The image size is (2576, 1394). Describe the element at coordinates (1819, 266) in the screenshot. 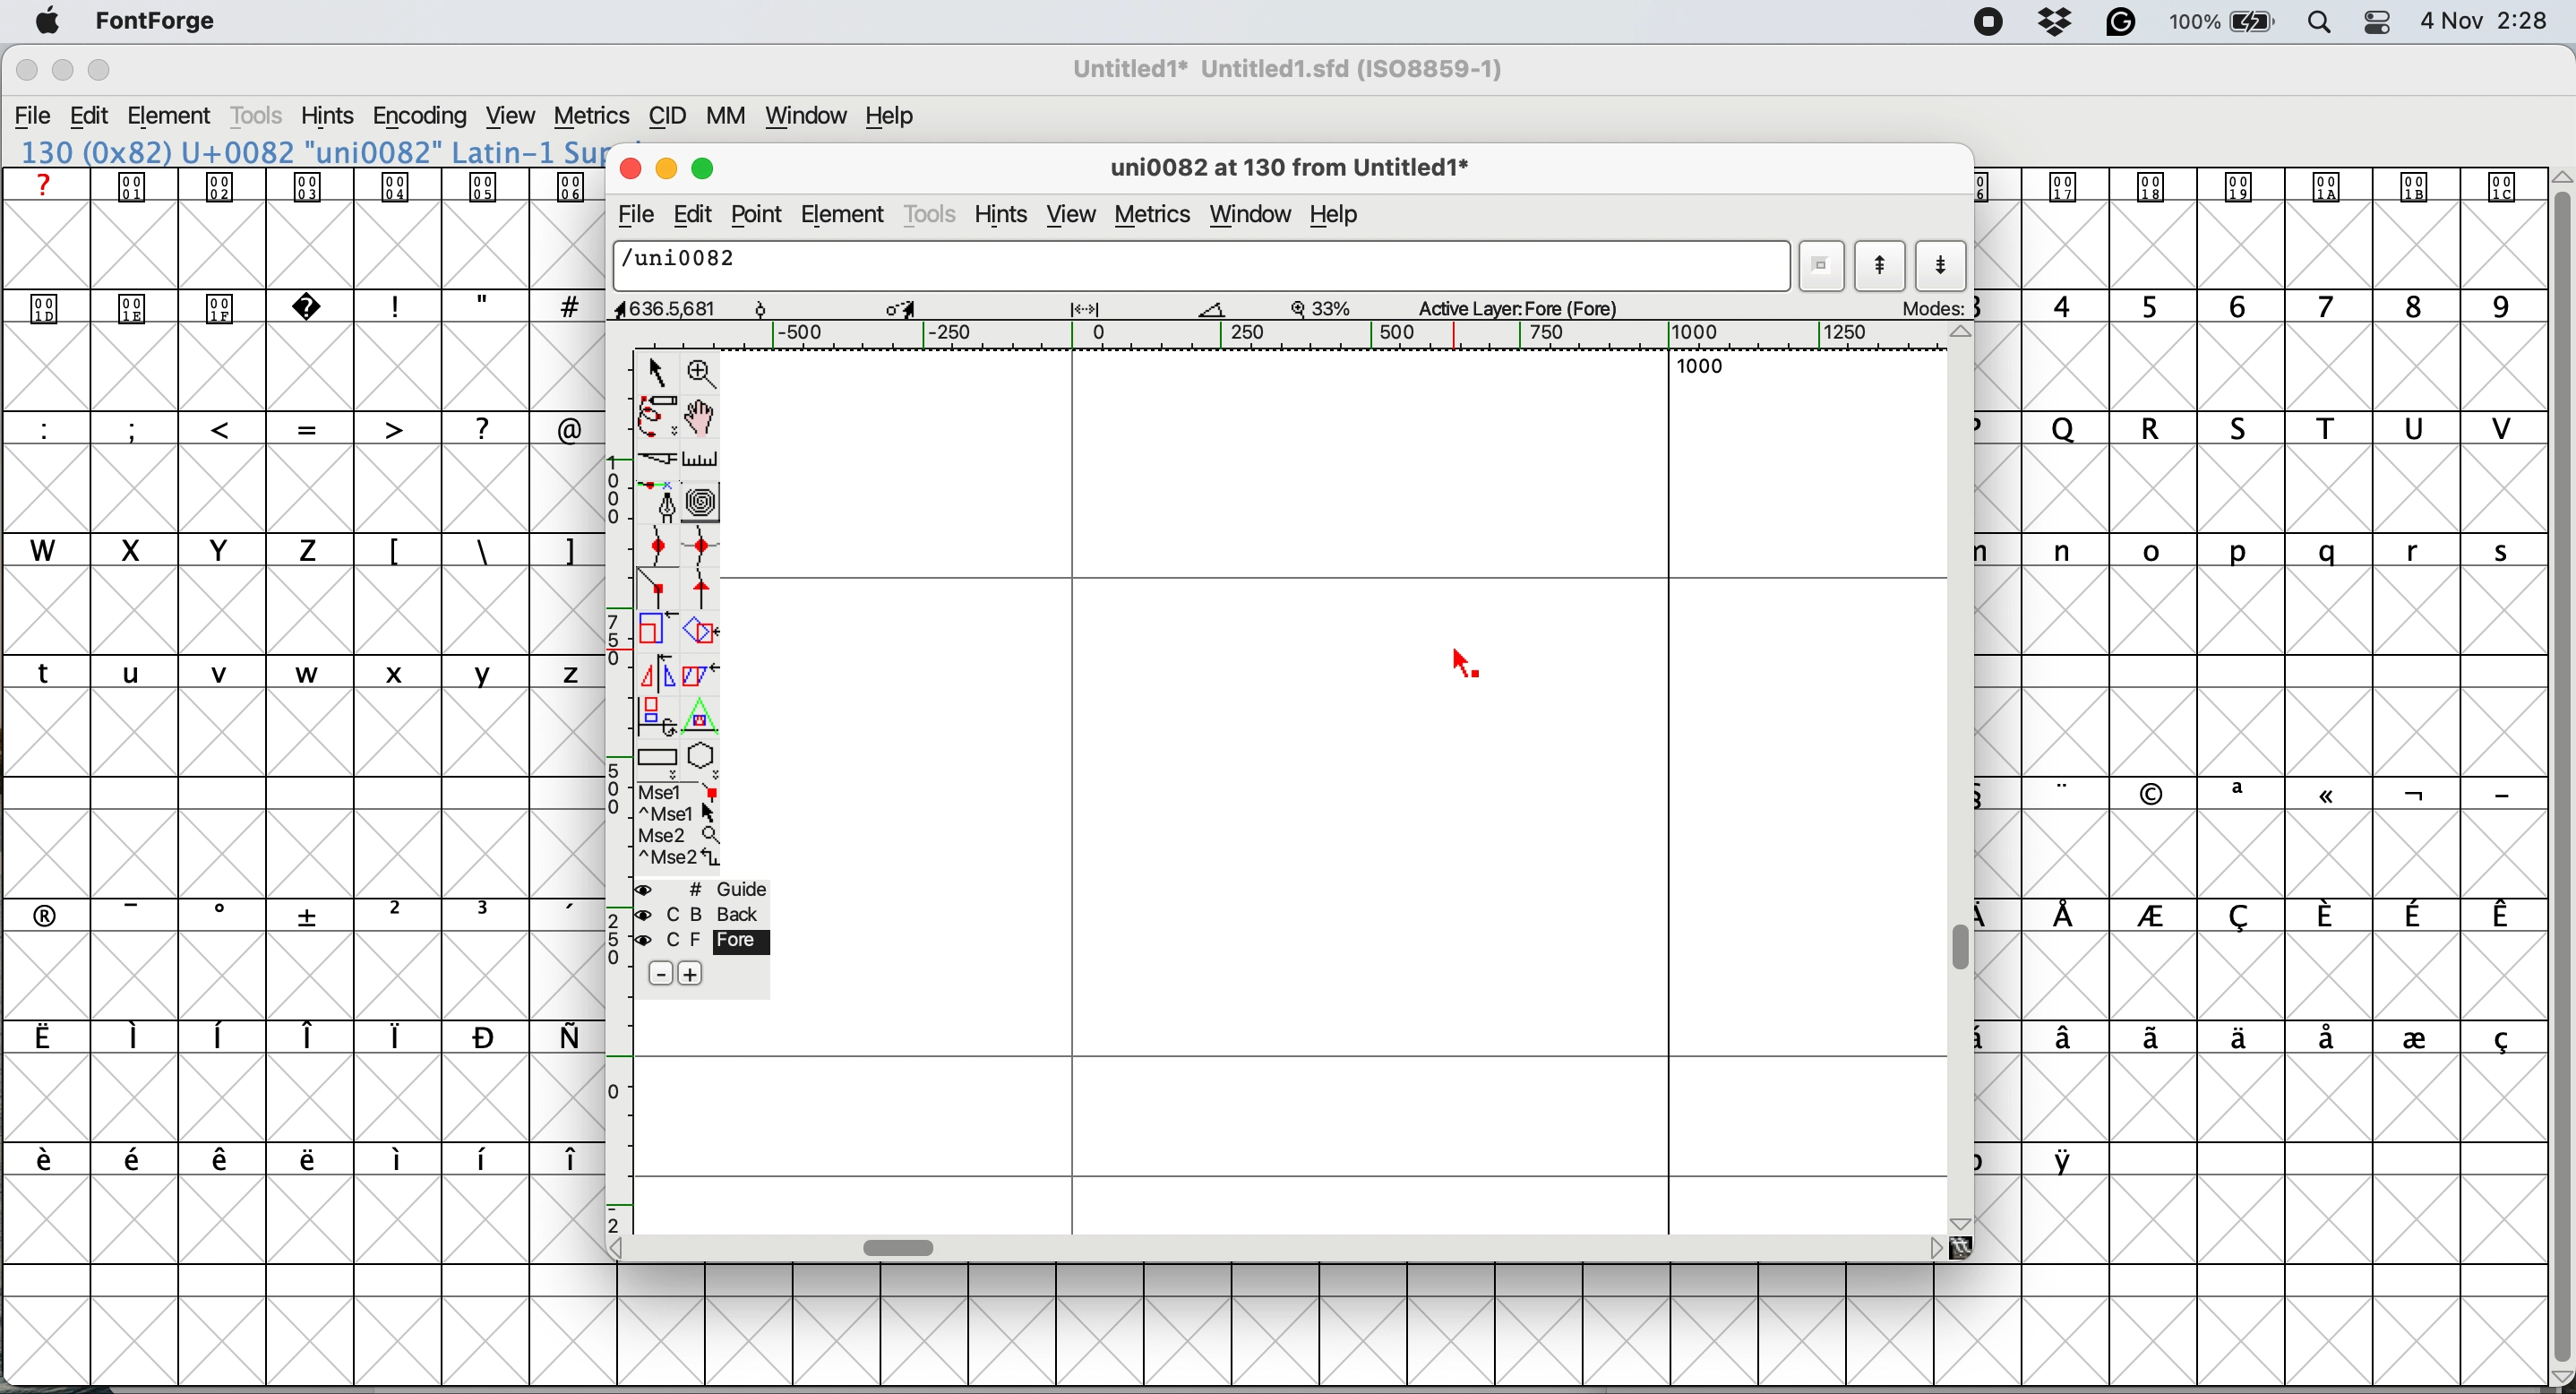

I see `current word list` at that location.